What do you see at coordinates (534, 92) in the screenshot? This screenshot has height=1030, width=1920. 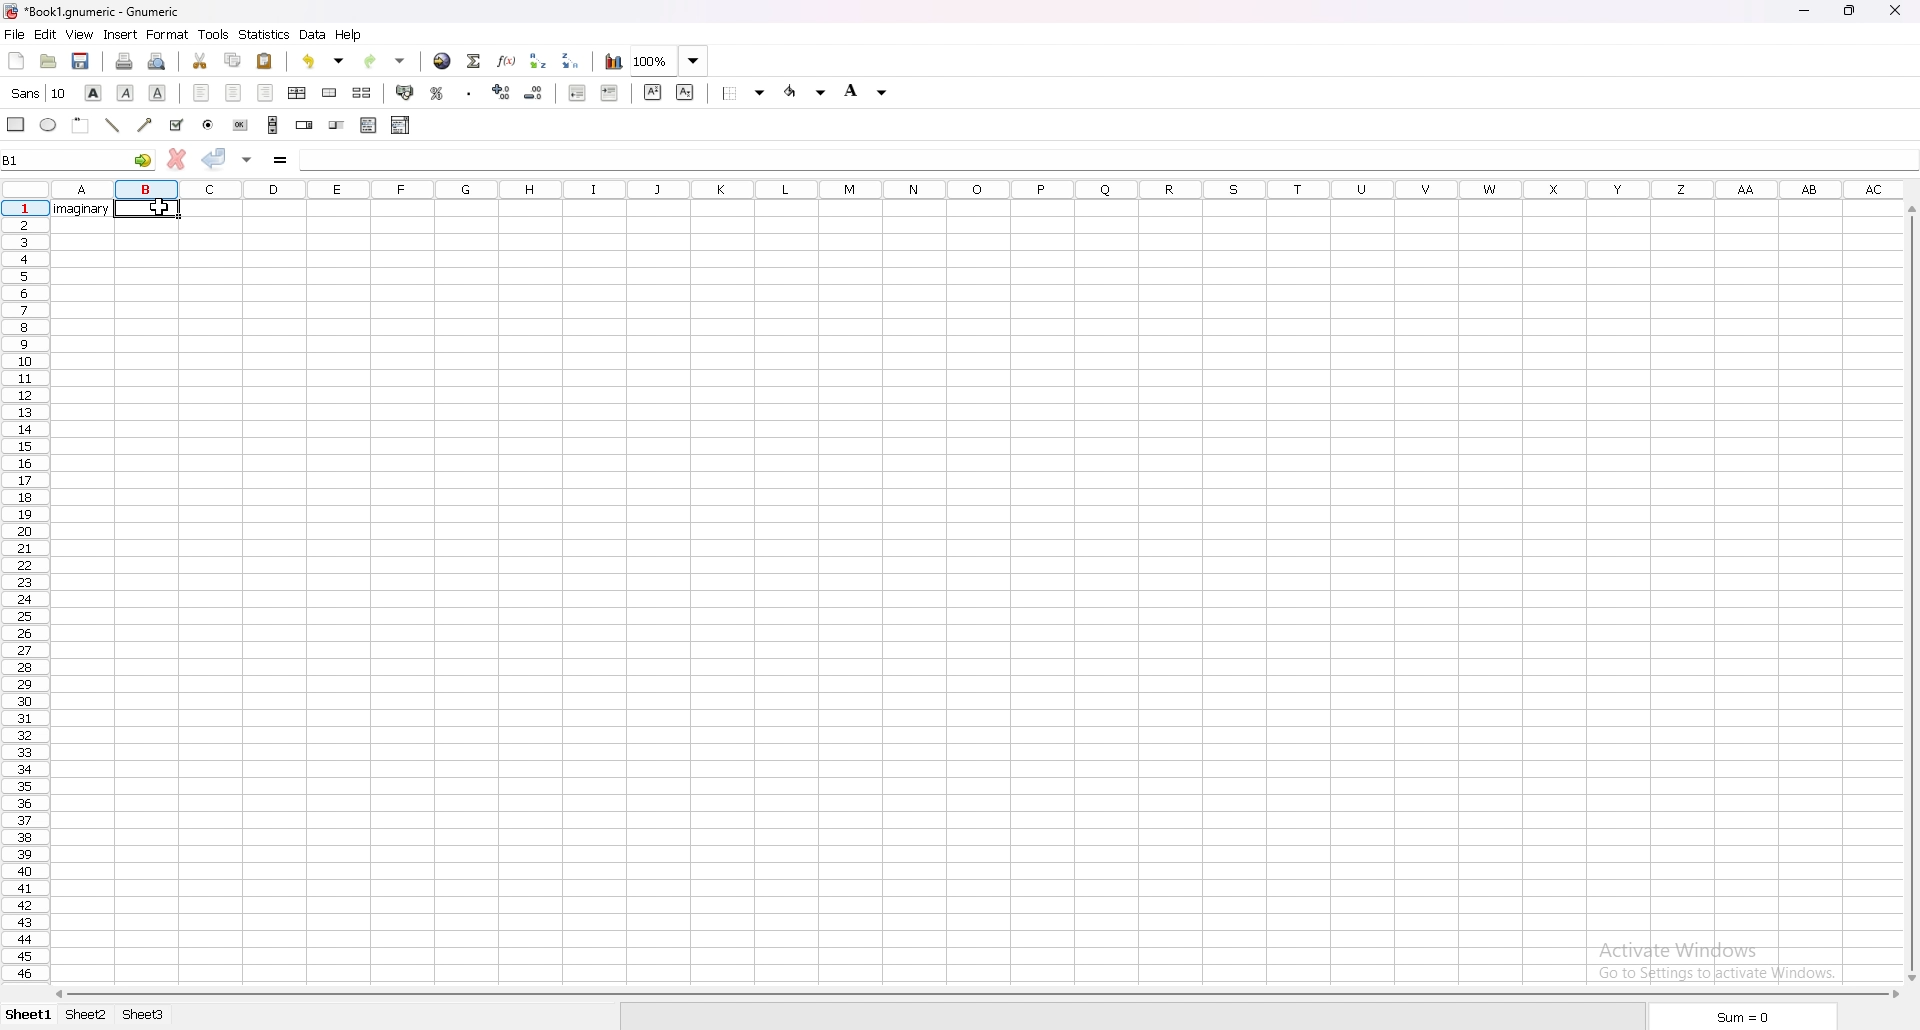 I see `decrease decimals` at bounding box center [534, 92].